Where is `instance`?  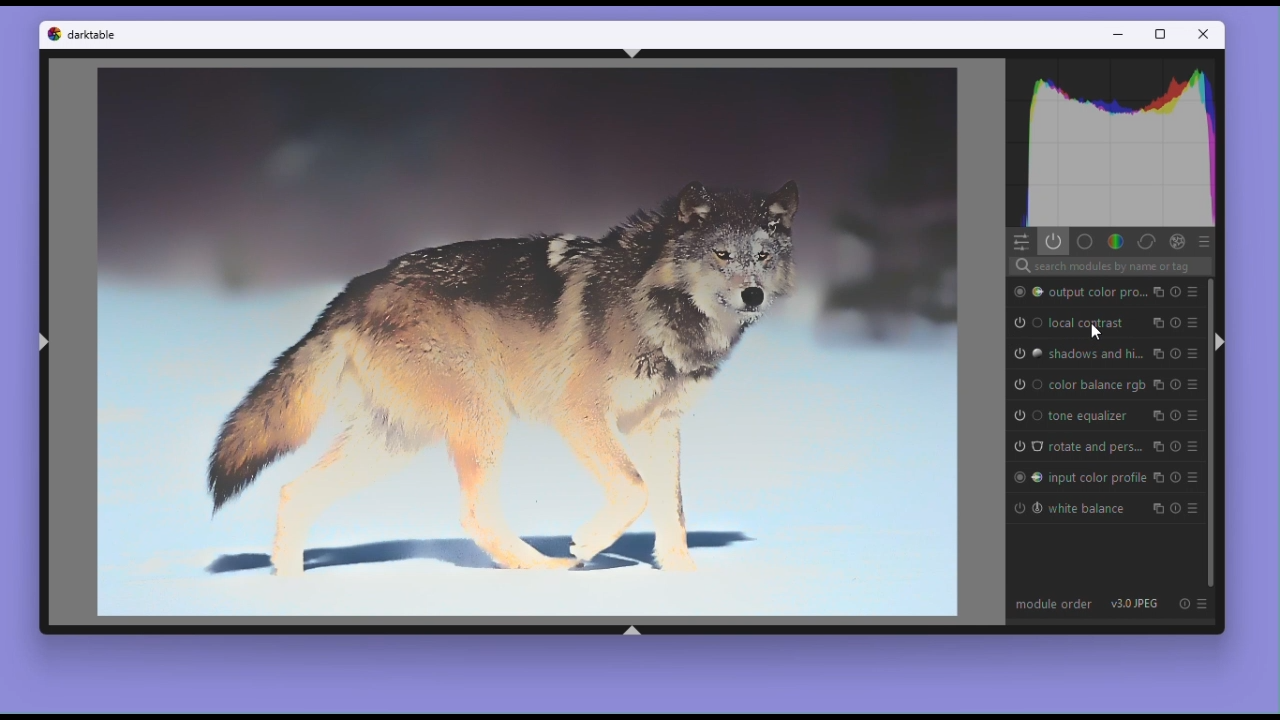
instance is located at coordinates (1157, 291).